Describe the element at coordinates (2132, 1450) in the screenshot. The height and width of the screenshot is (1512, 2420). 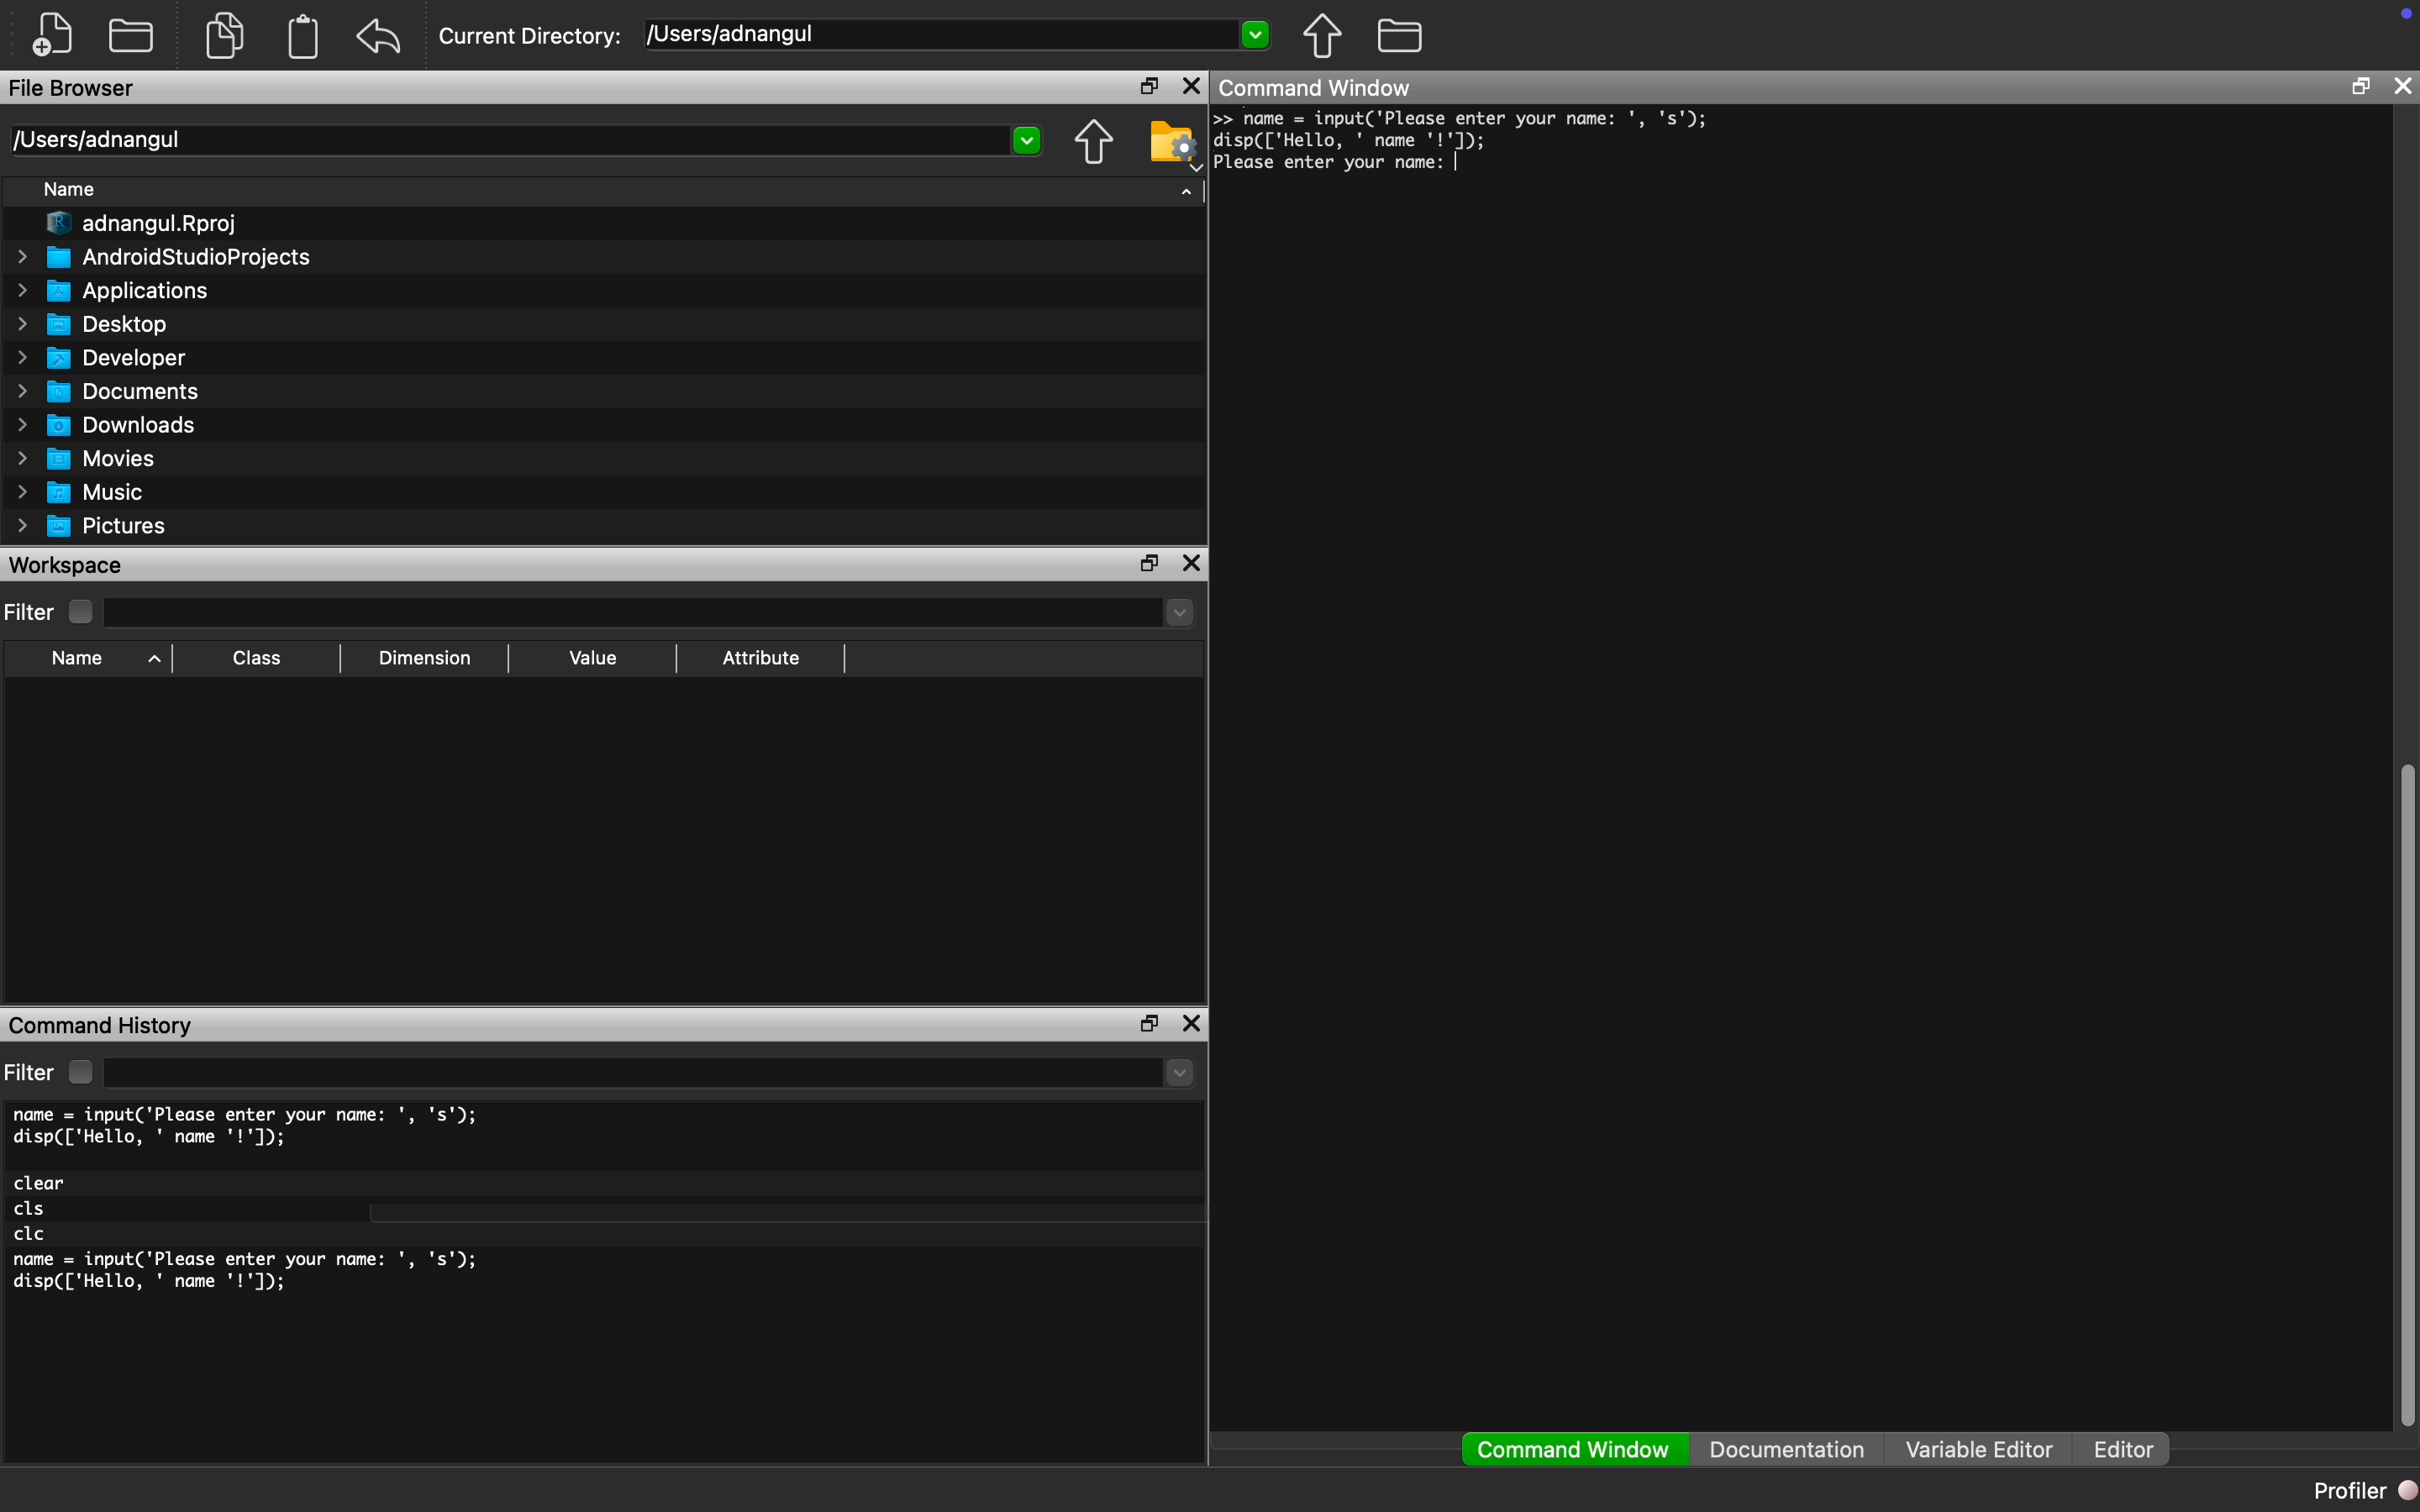
I see `Editor` at that location.